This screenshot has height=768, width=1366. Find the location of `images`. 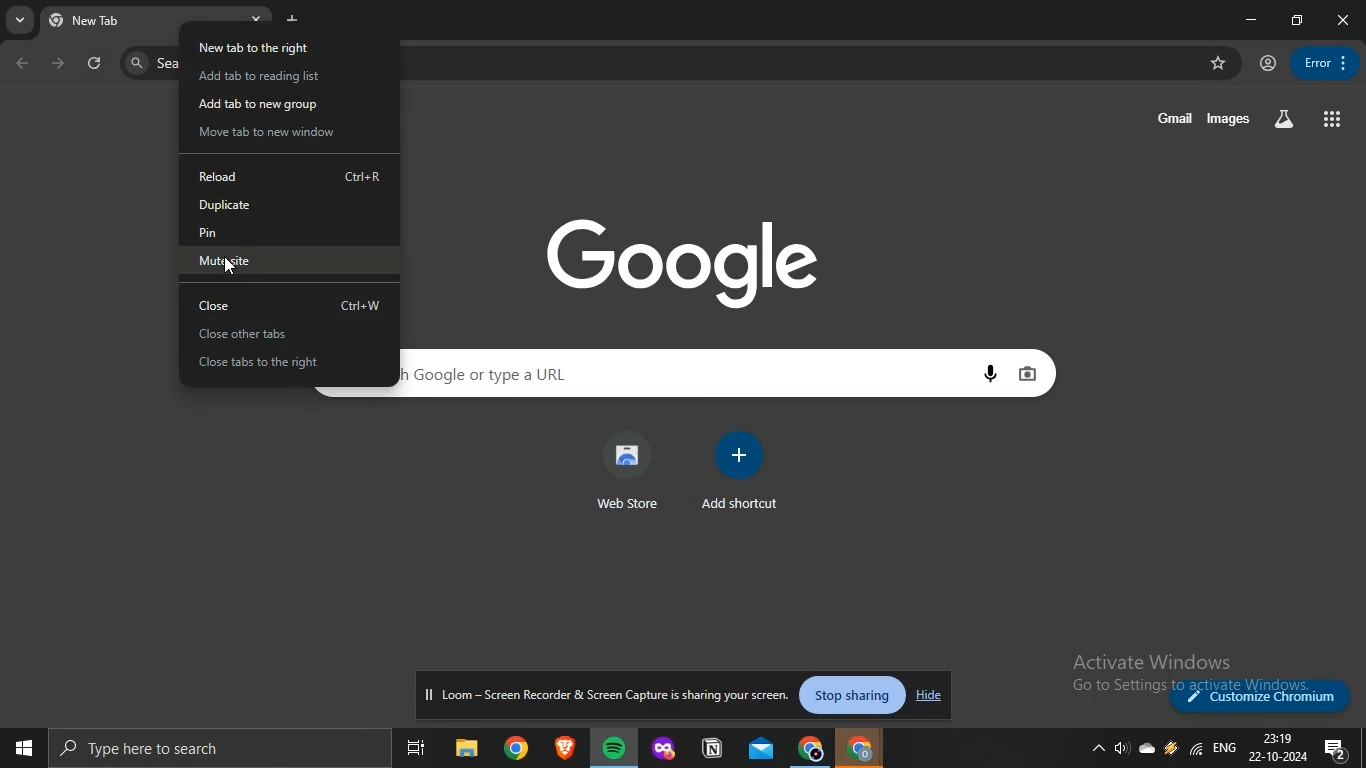

images is located at coordinates (1230, 120).